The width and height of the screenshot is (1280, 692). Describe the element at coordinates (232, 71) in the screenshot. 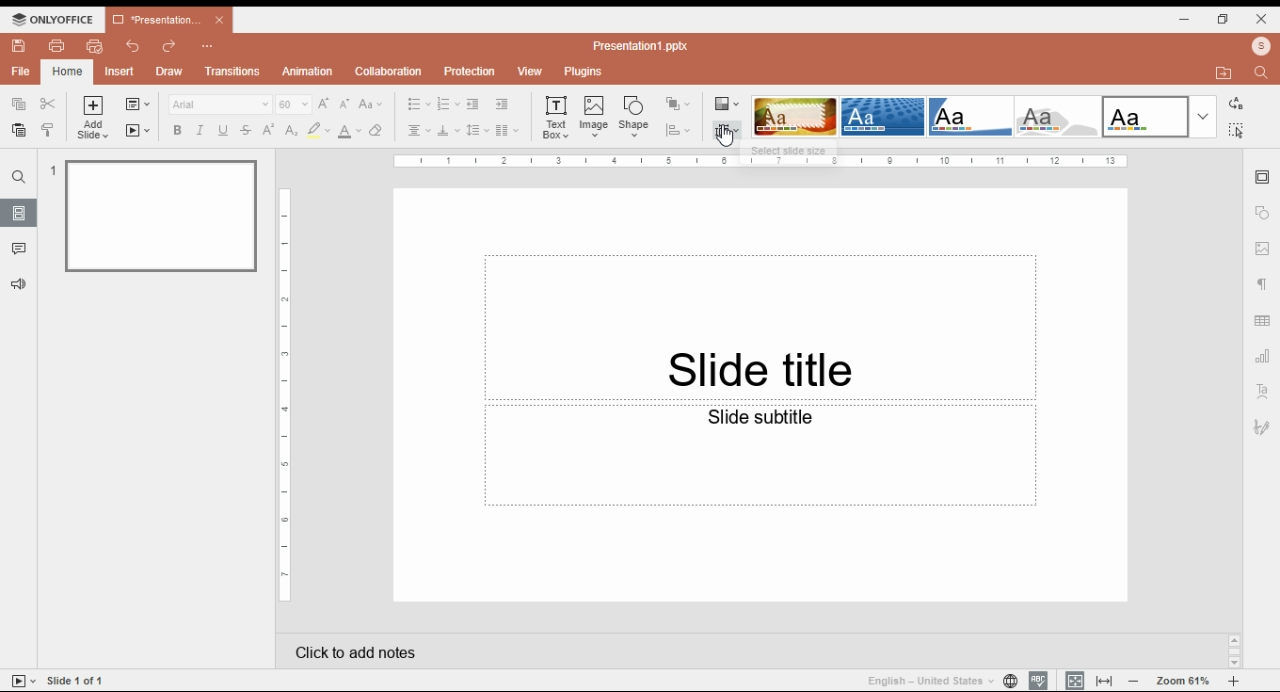

I see `transitions` at that location.